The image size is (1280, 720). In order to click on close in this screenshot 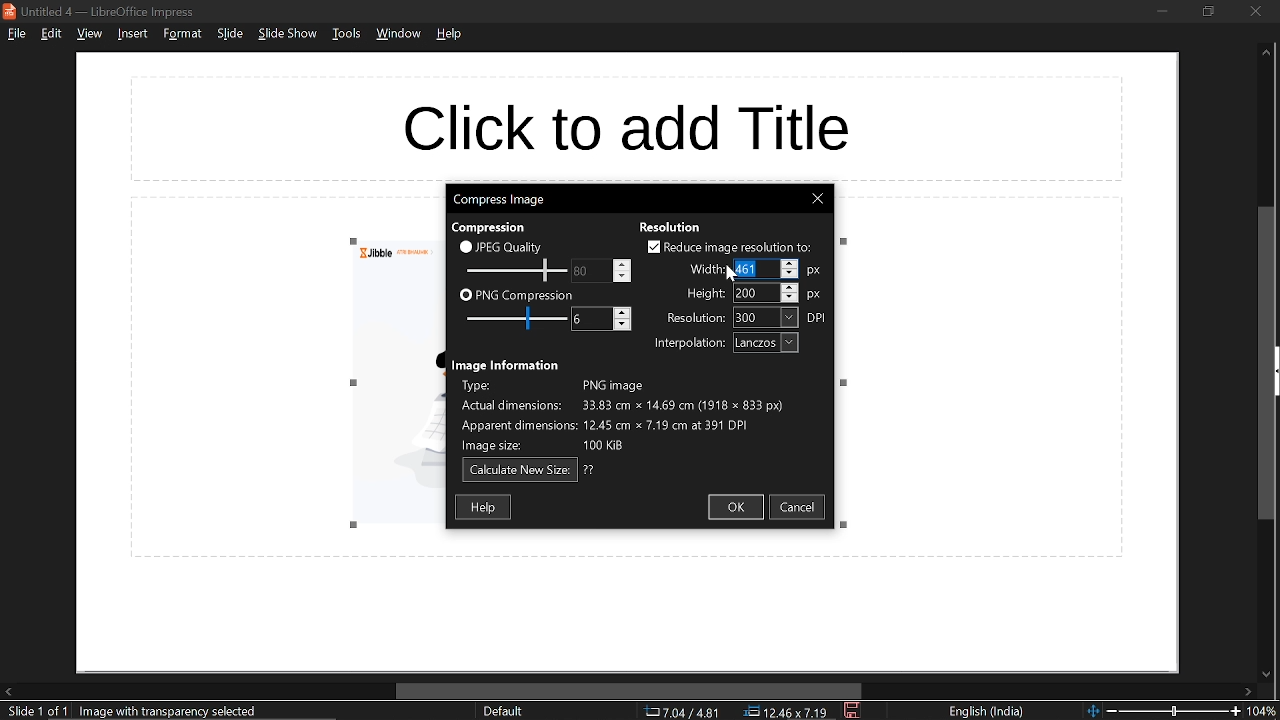, I will do `click(1257, 11)`.